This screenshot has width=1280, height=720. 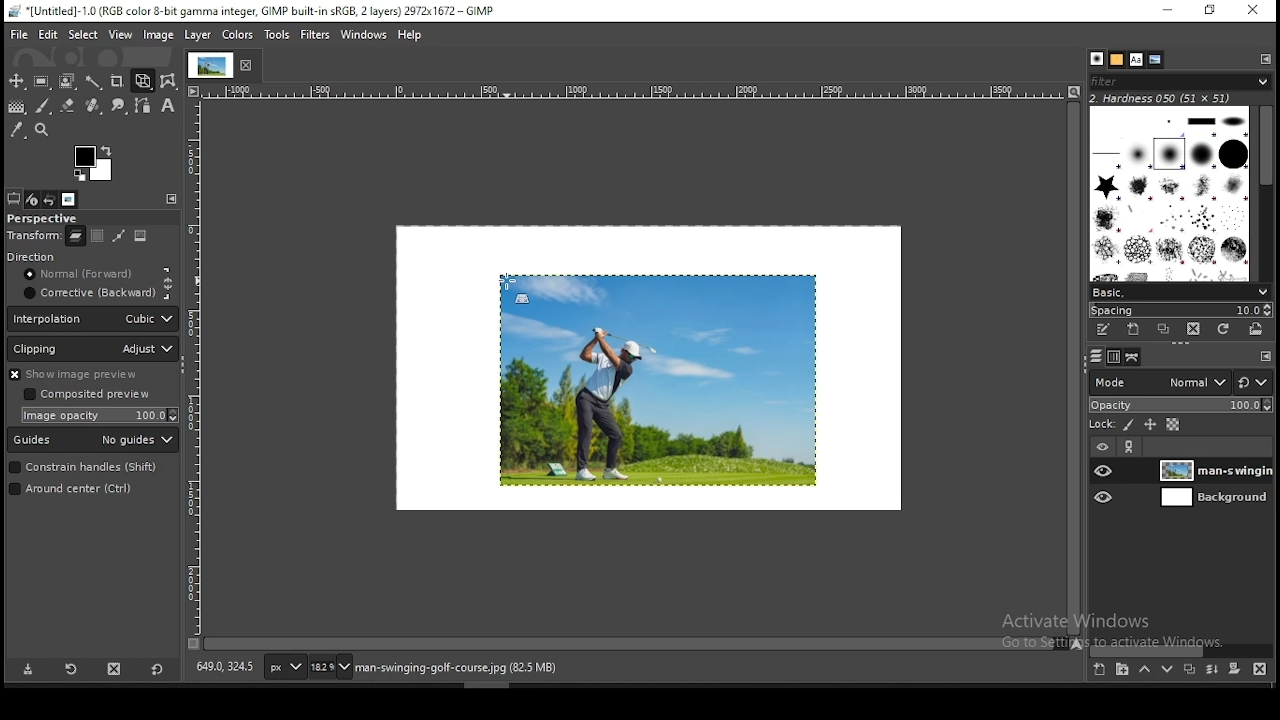 I want to click on create a new brush, so click(x=1132, y=330).